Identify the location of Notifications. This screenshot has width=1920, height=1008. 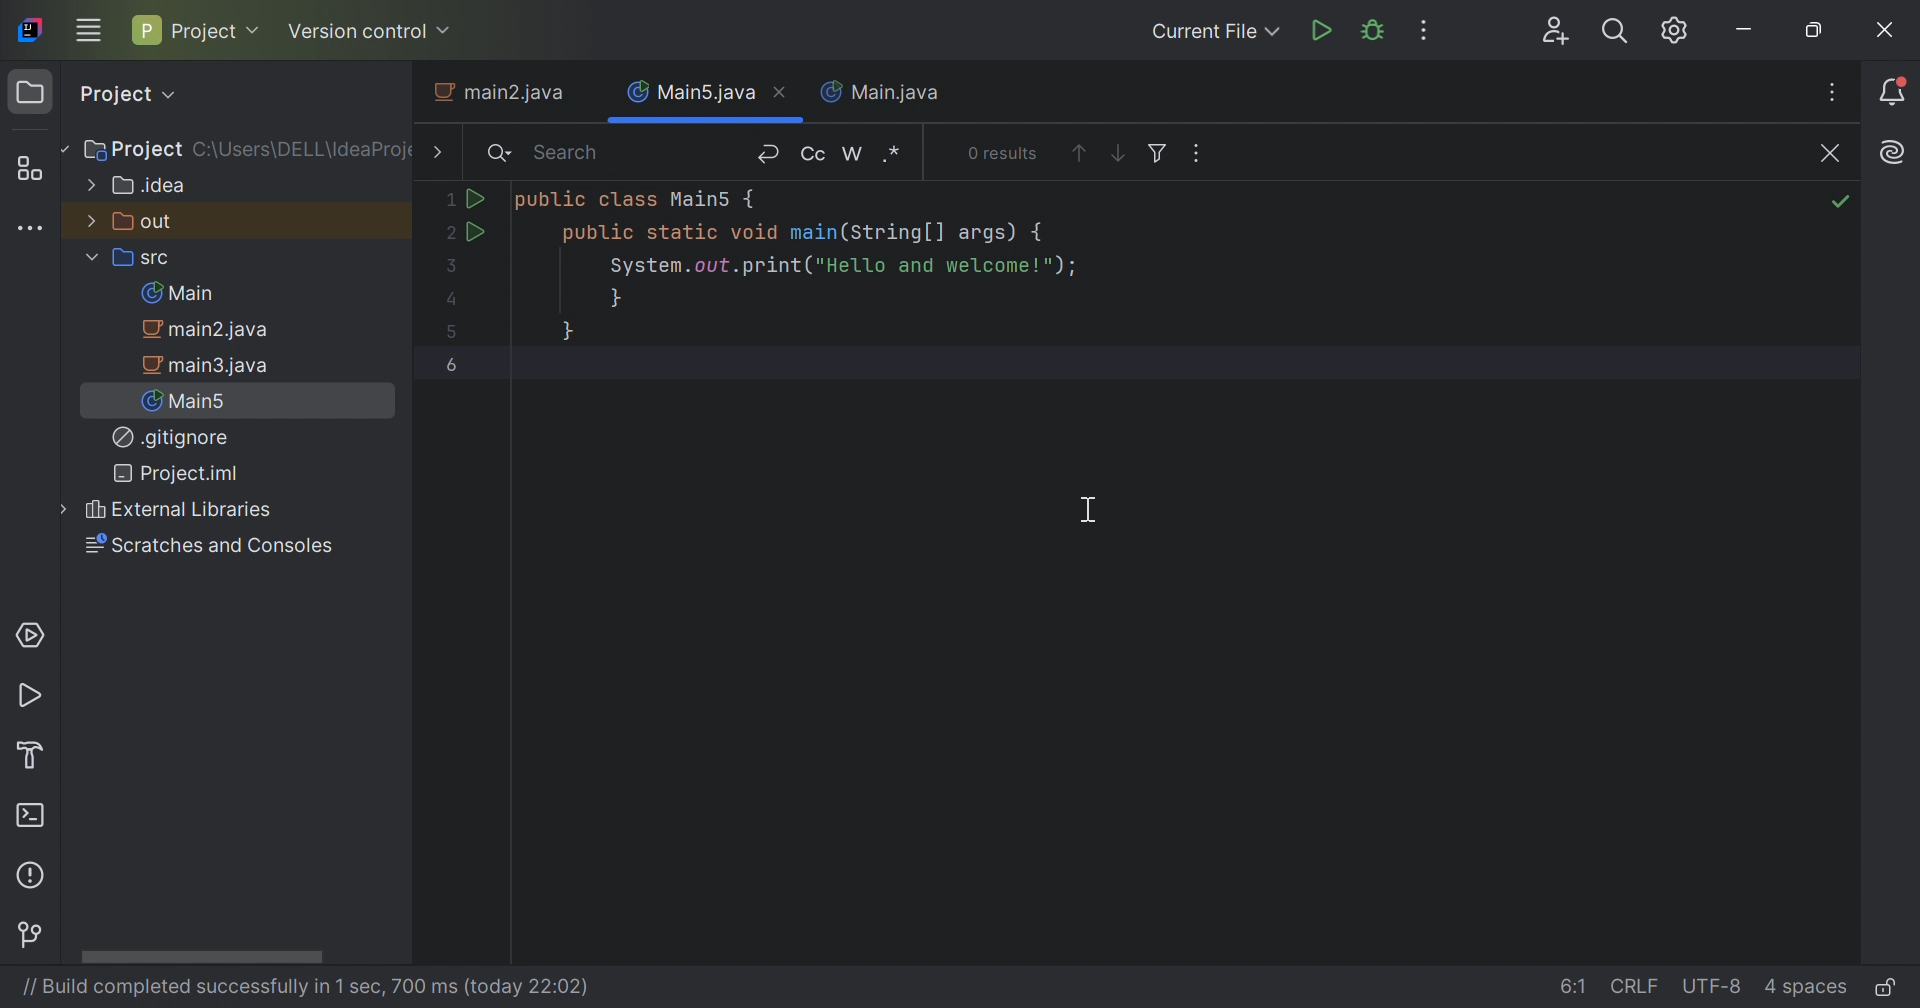
(1897, 94).